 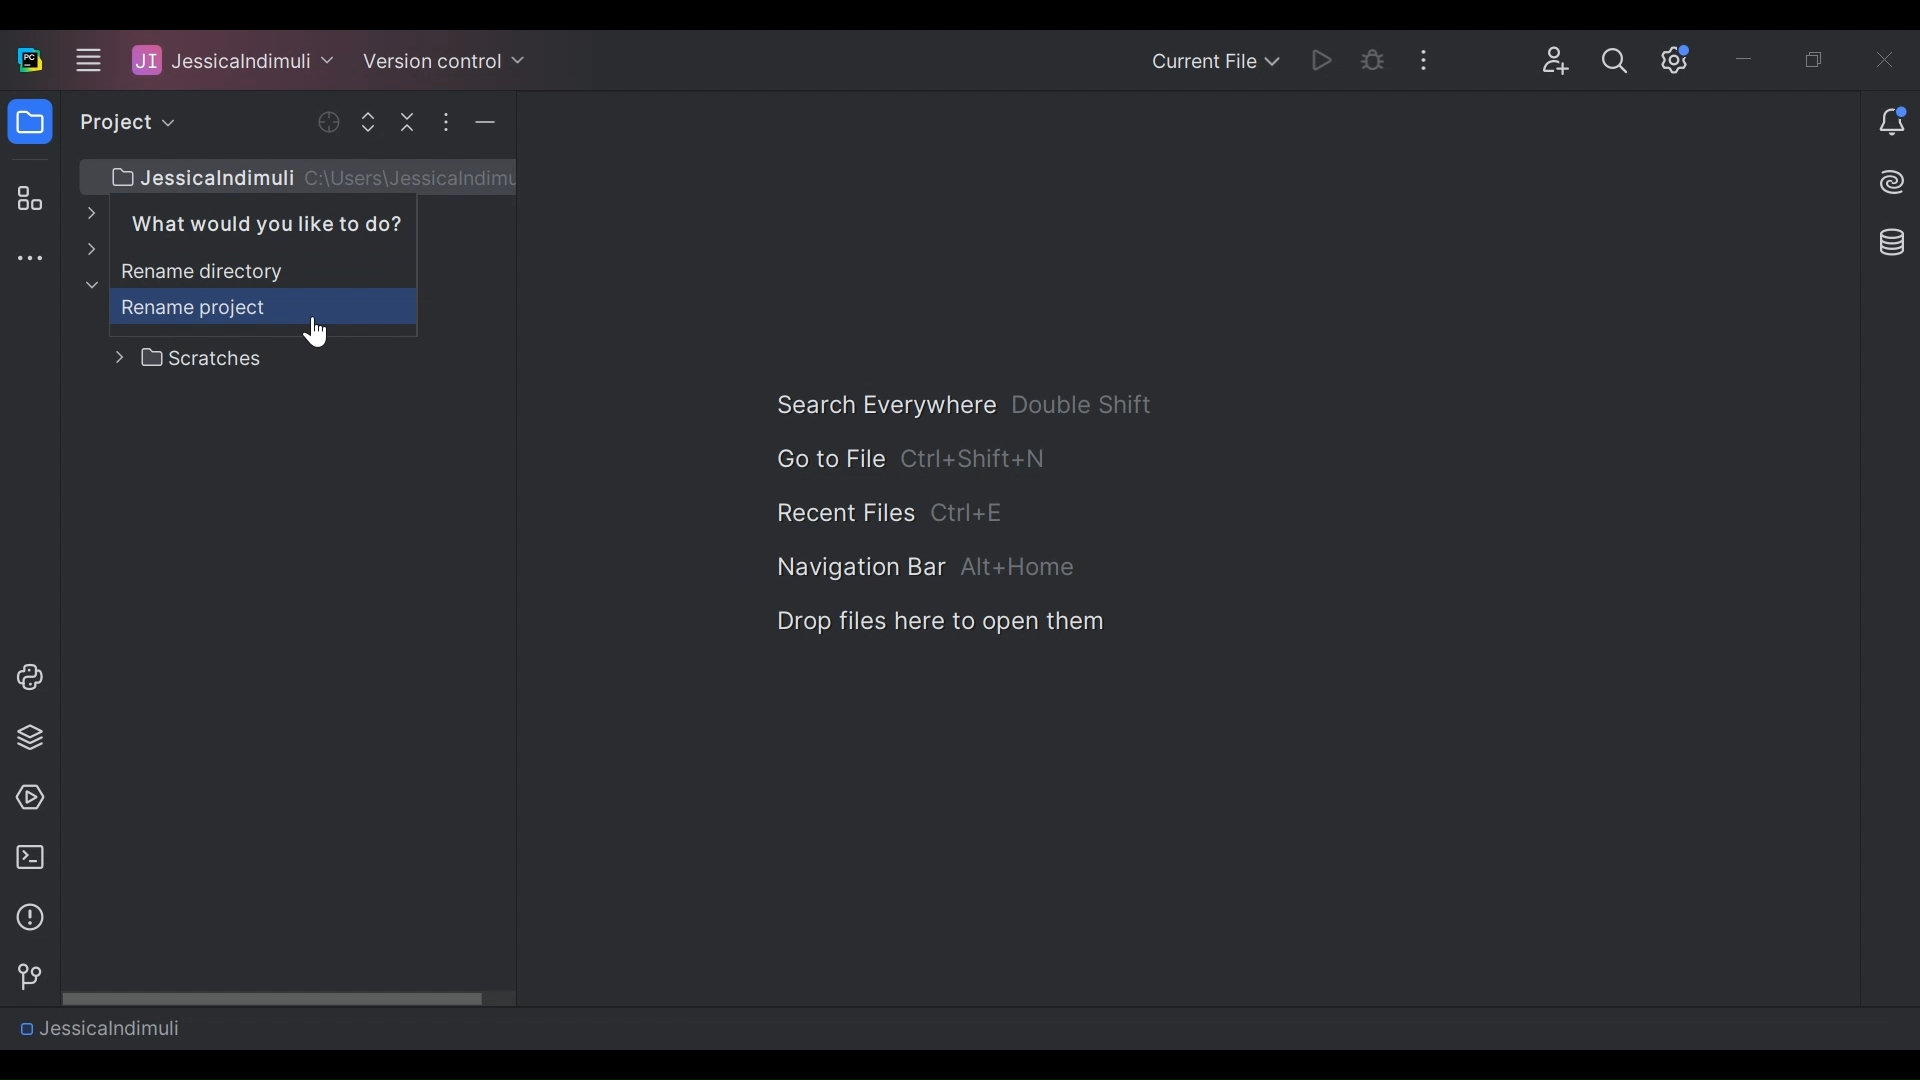 I want to click on Rename project, so click(x=227, y=307).